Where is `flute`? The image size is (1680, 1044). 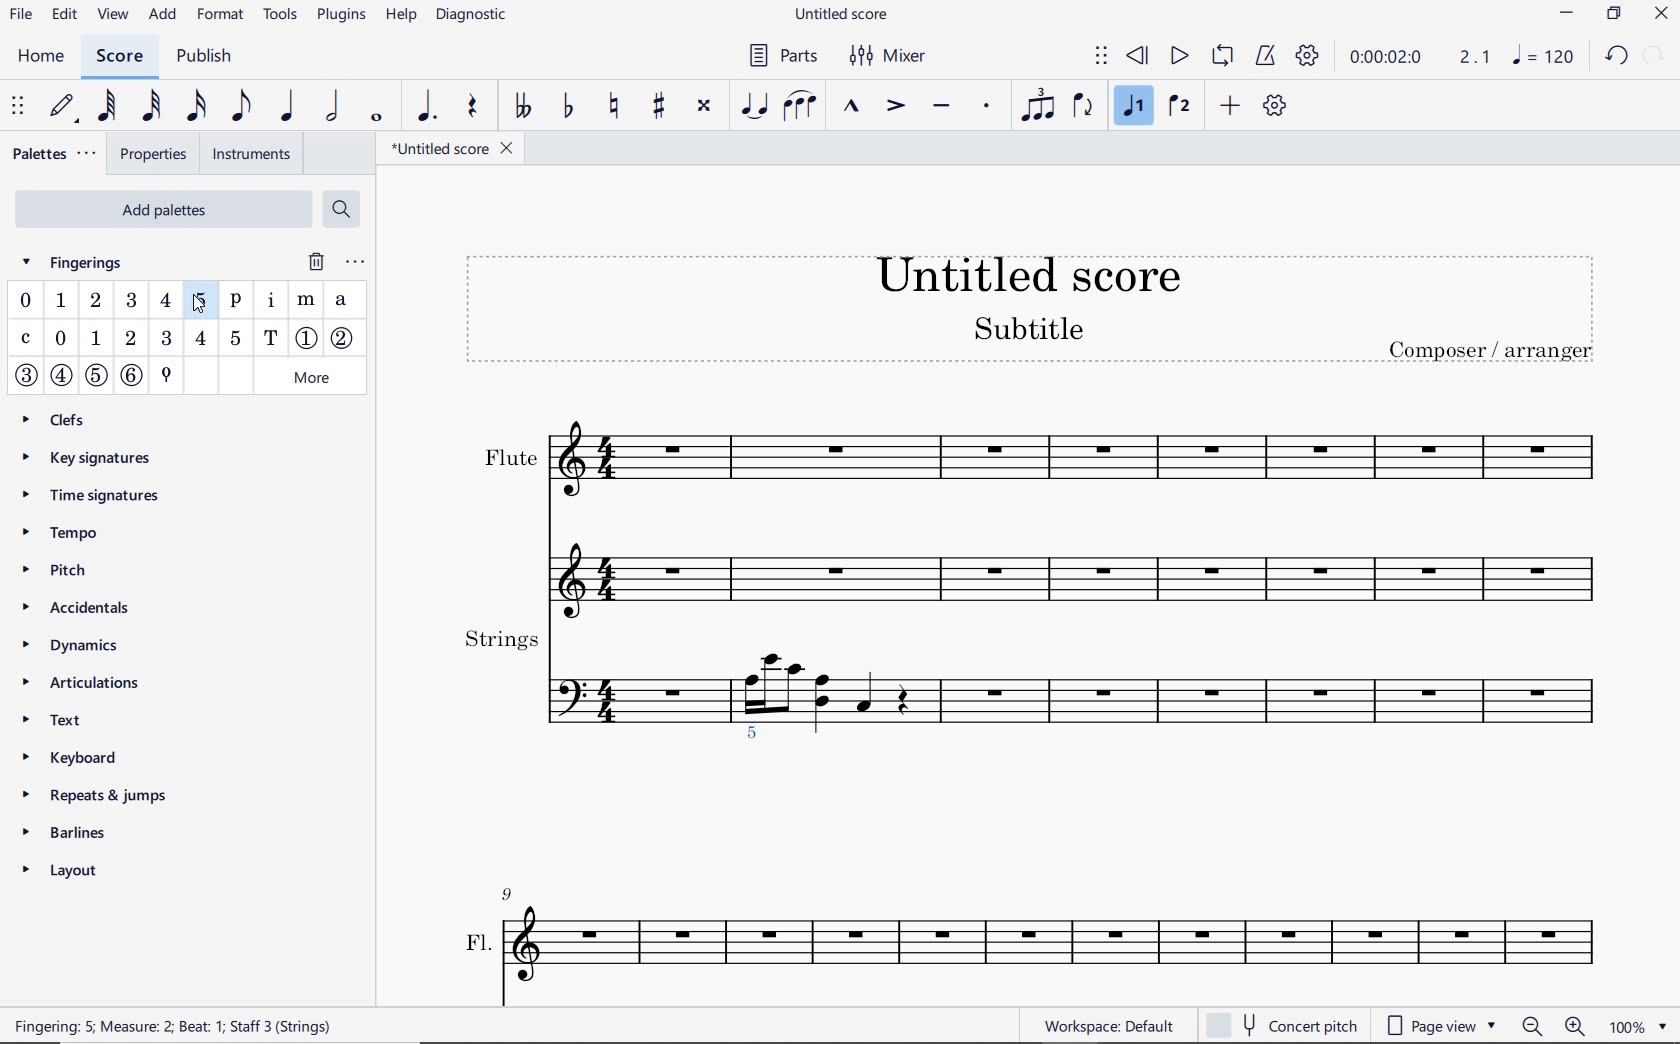
flute is located at coordinates (1033, 506).